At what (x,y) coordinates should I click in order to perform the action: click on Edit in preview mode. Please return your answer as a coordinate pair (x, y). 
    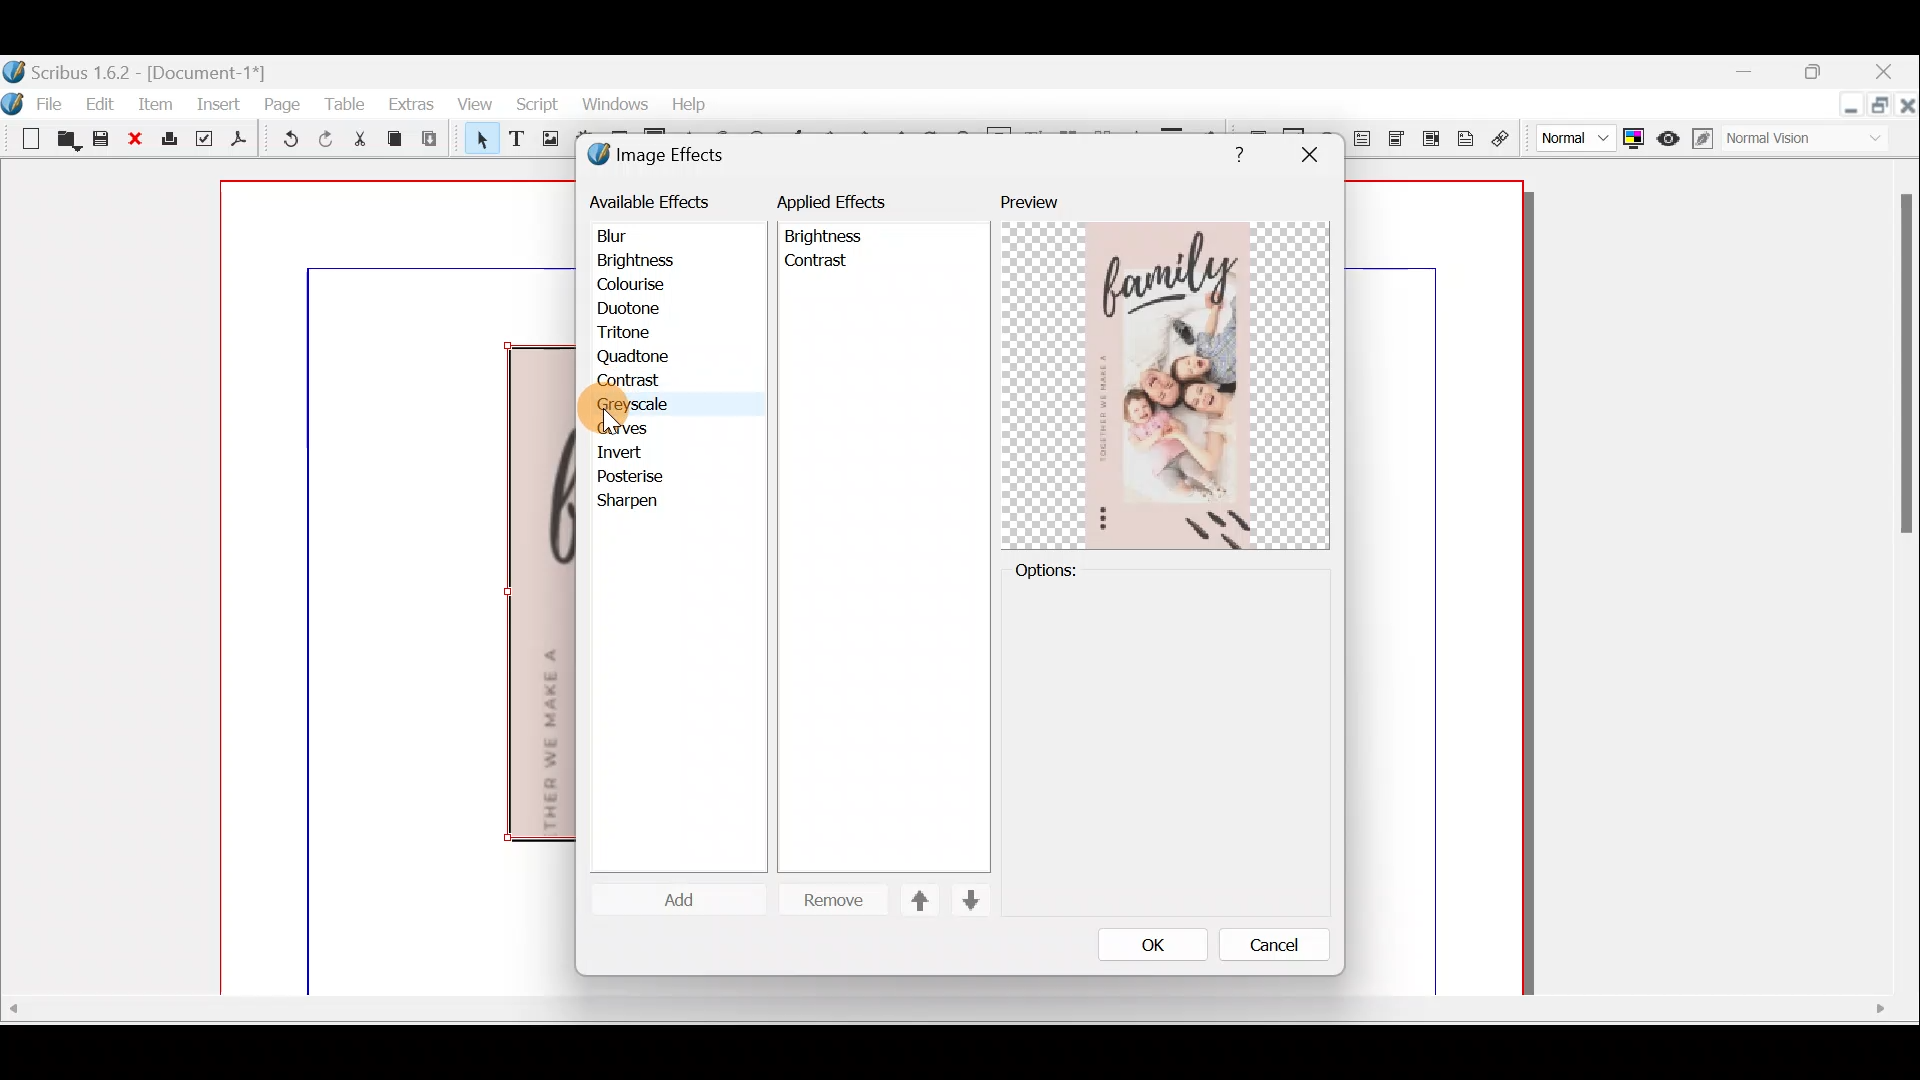
    Looking at the image, I should click on (1700, 137).